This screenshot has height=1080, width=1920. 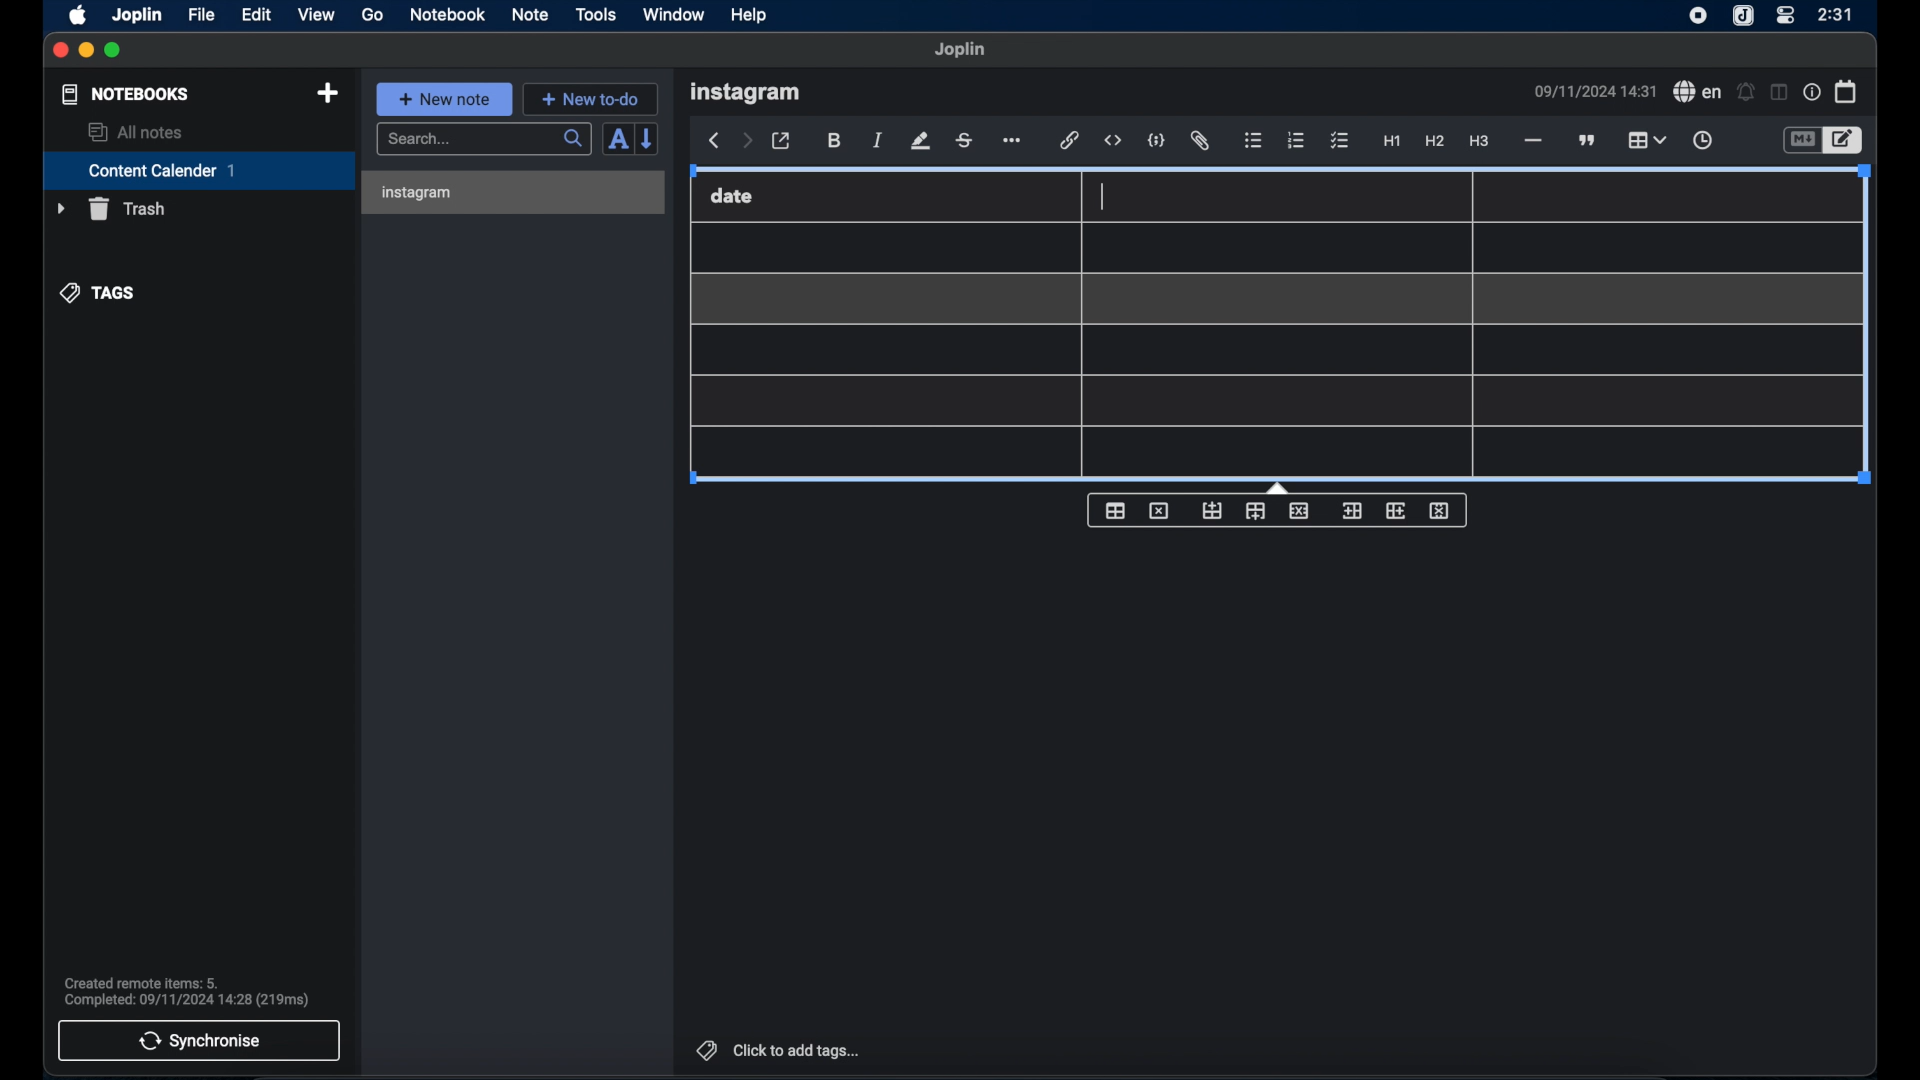 What do you see at coordinates (199, 1041) in the screenshot?
I see `synchronise` at bounding box center [199, 1041].